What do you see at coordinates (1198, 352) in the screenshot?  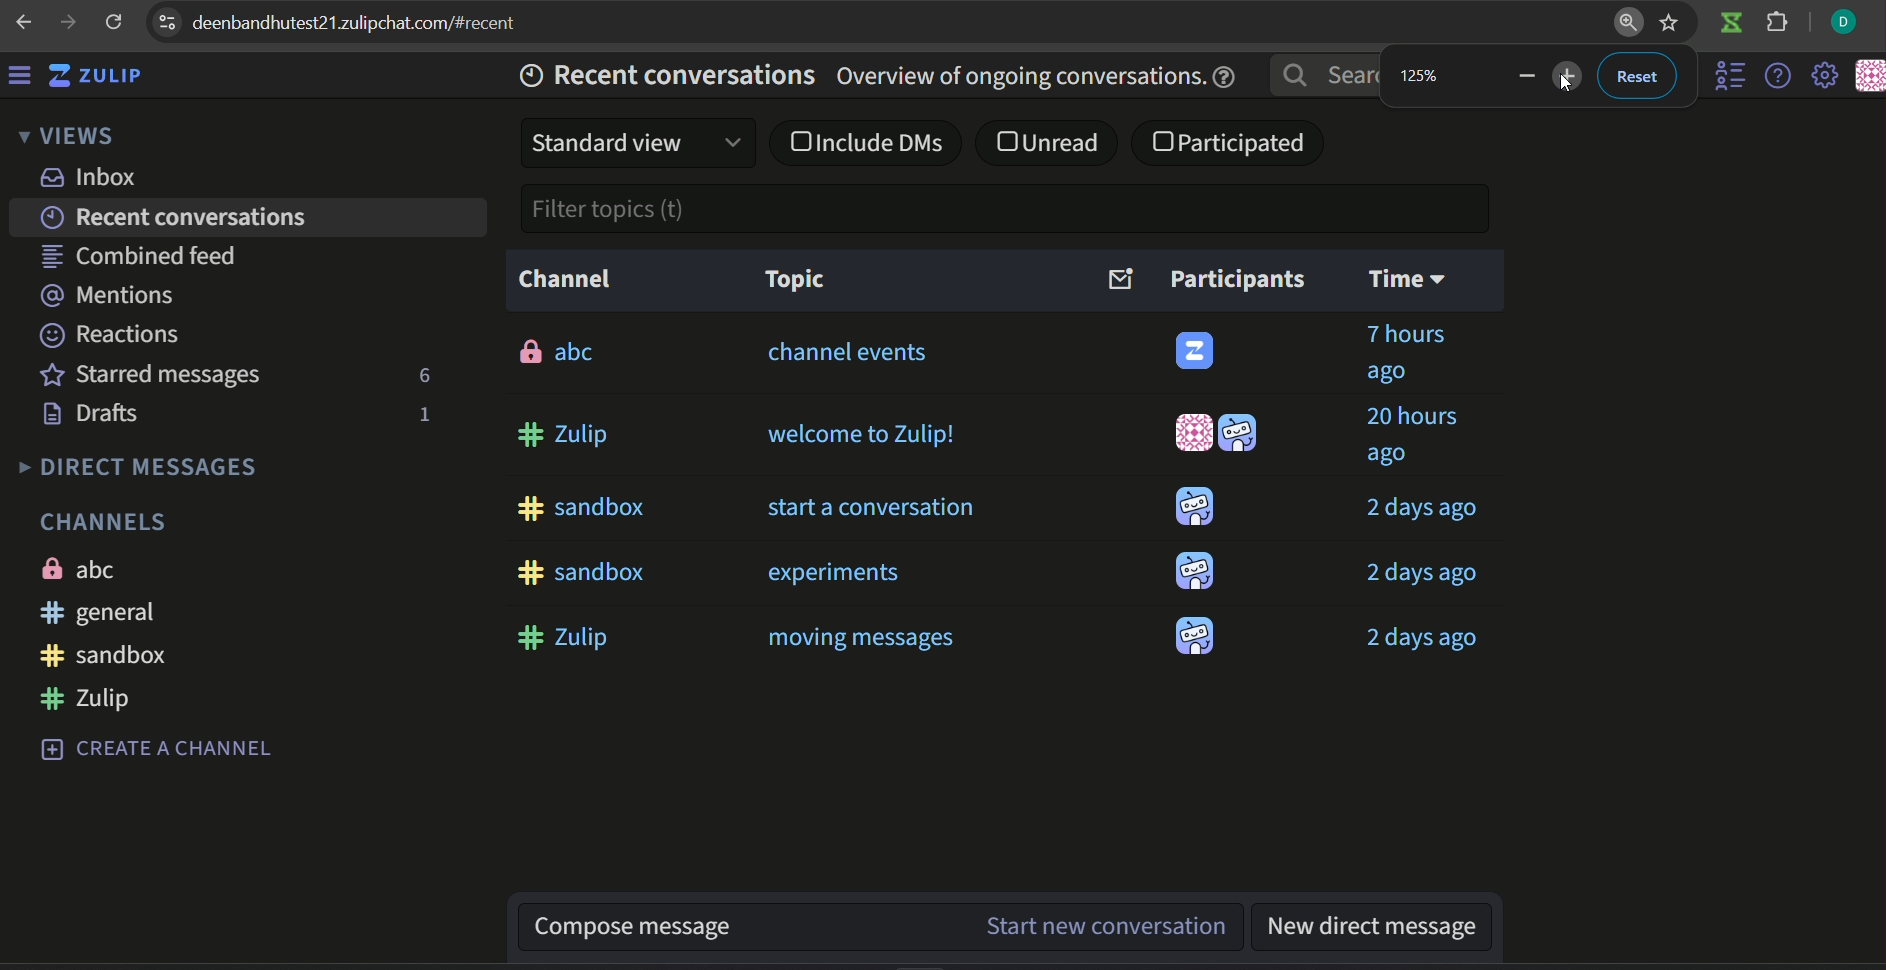 I see `icon` at bounding box center [1198, 352].